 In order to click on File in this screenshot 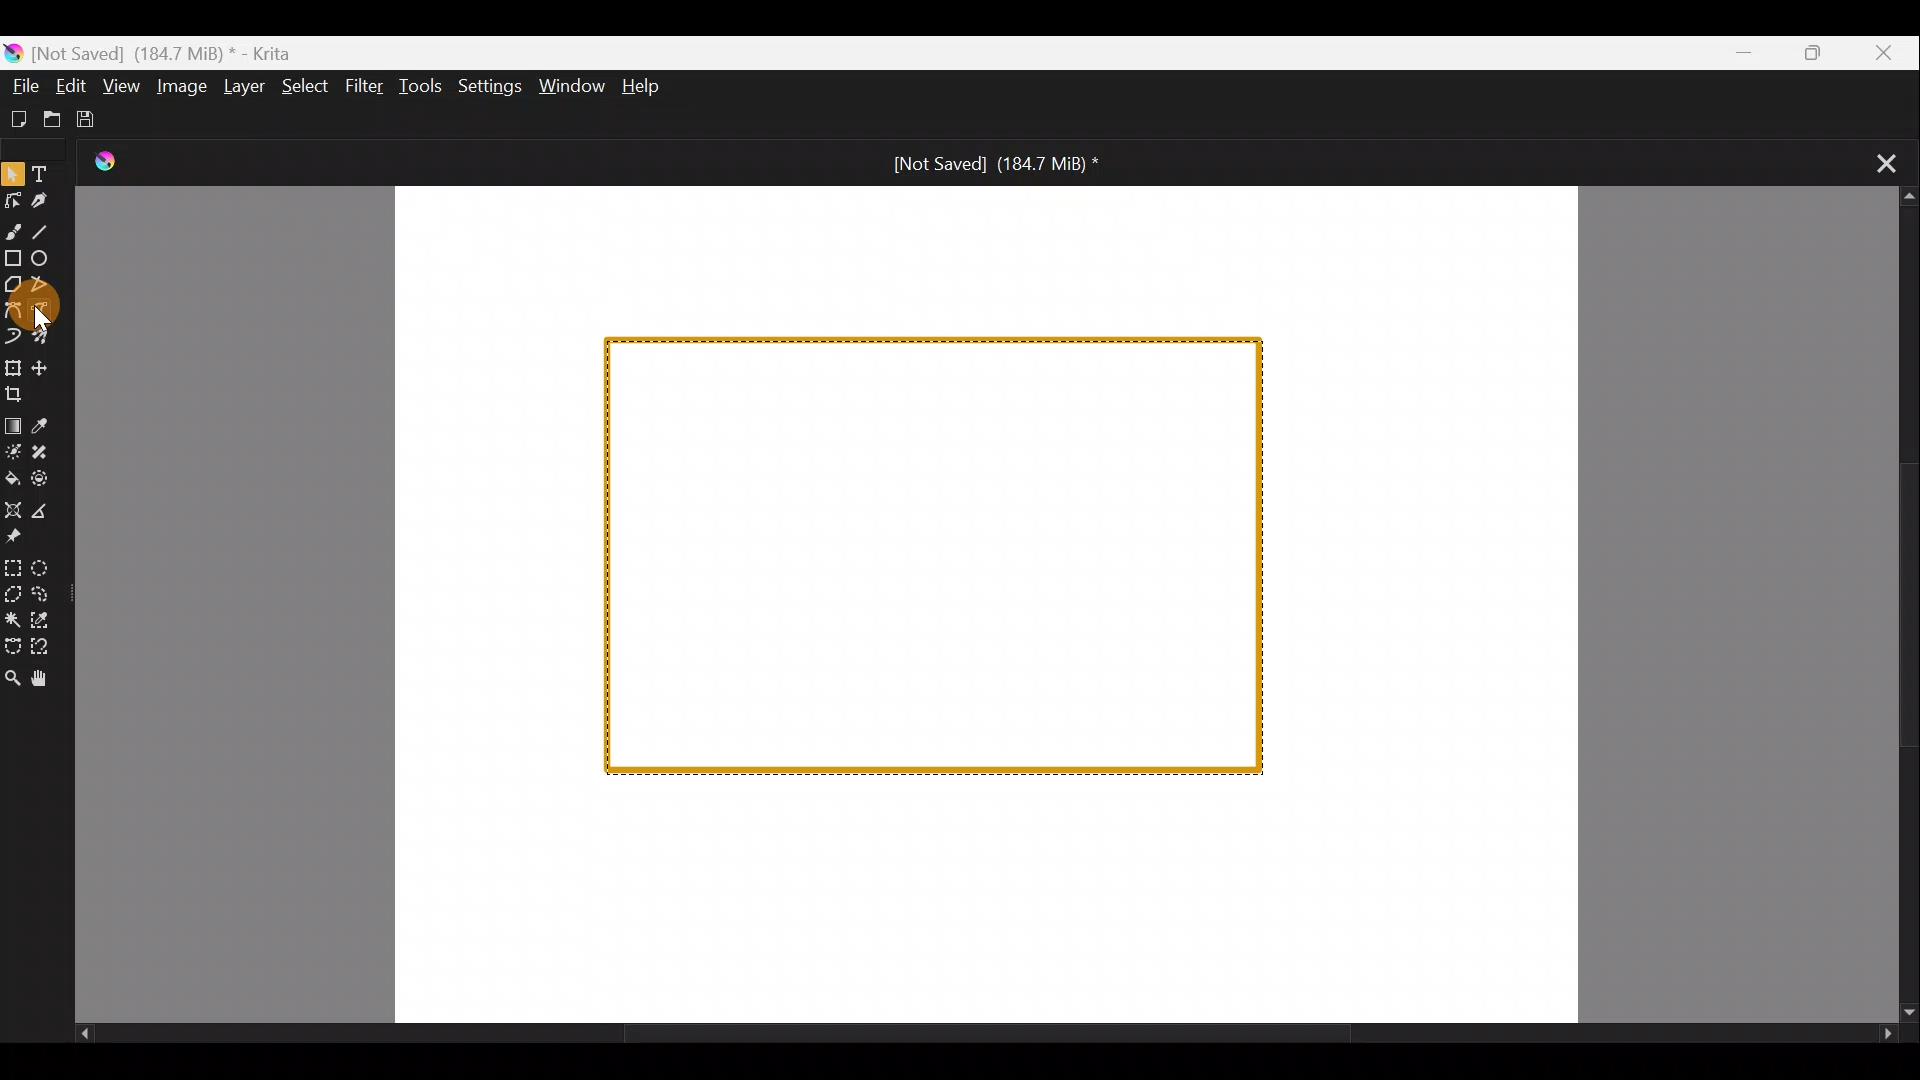, I will do `click(20, 85)`.